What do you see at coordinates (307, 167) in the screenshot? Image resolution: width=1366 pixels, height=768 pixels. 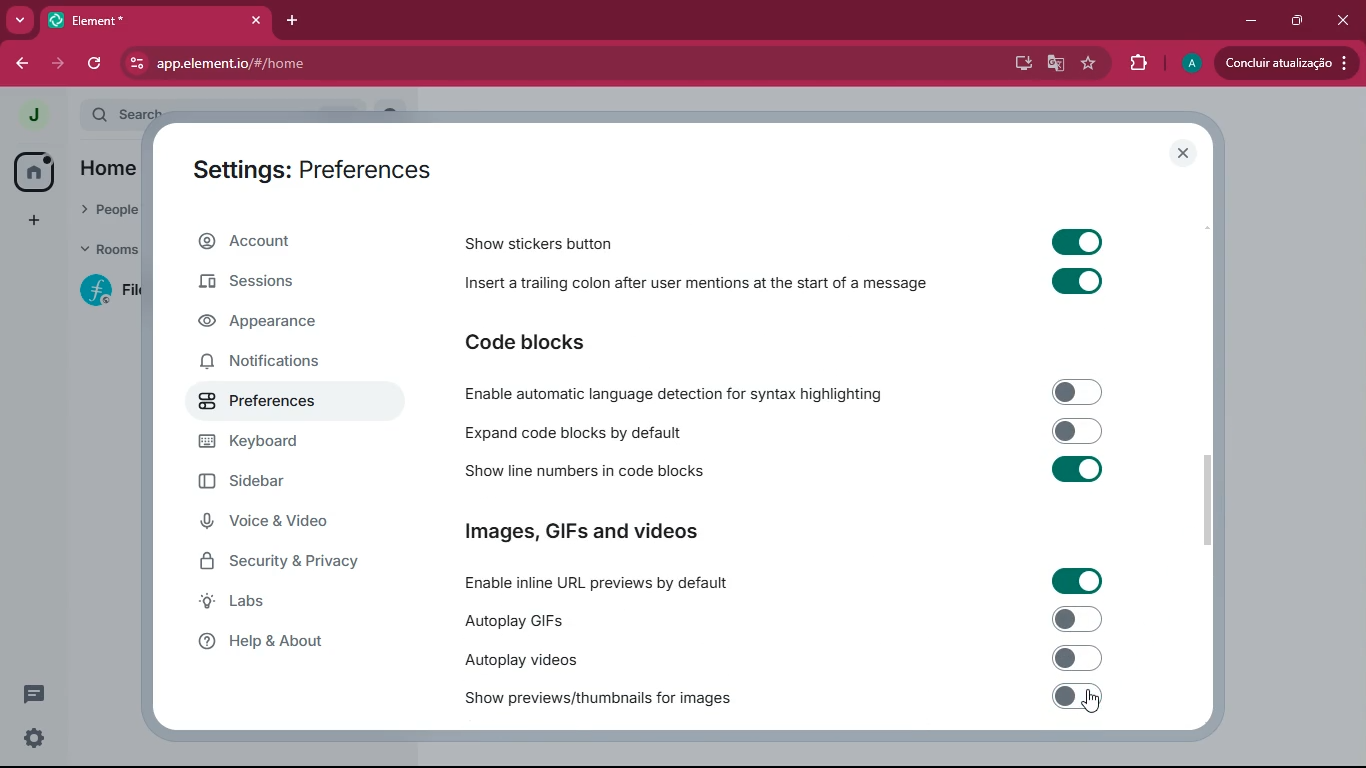 I see `Settings : Preferences` at bounding box center [307, 167].